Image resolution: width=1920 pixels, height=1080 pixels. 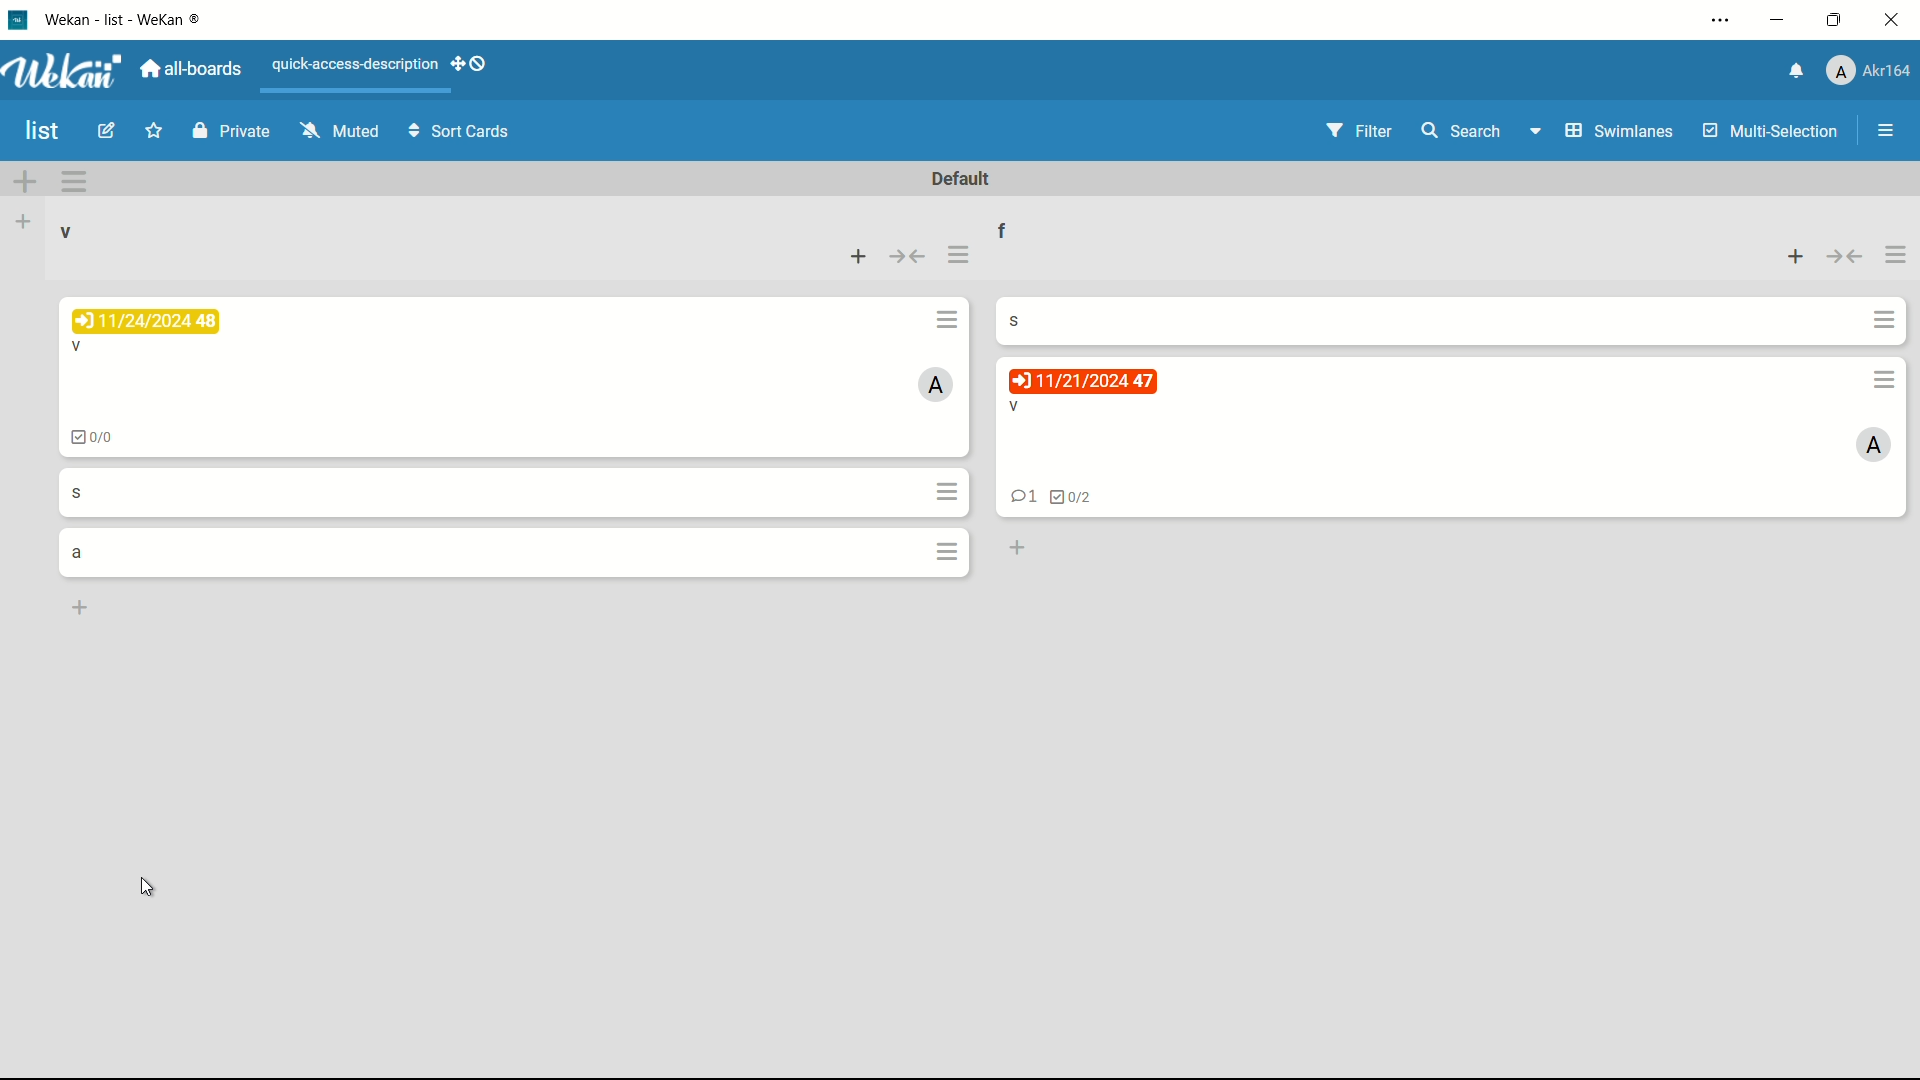 I want to click on wekan - list - wekan, so click(x=130, y=17).